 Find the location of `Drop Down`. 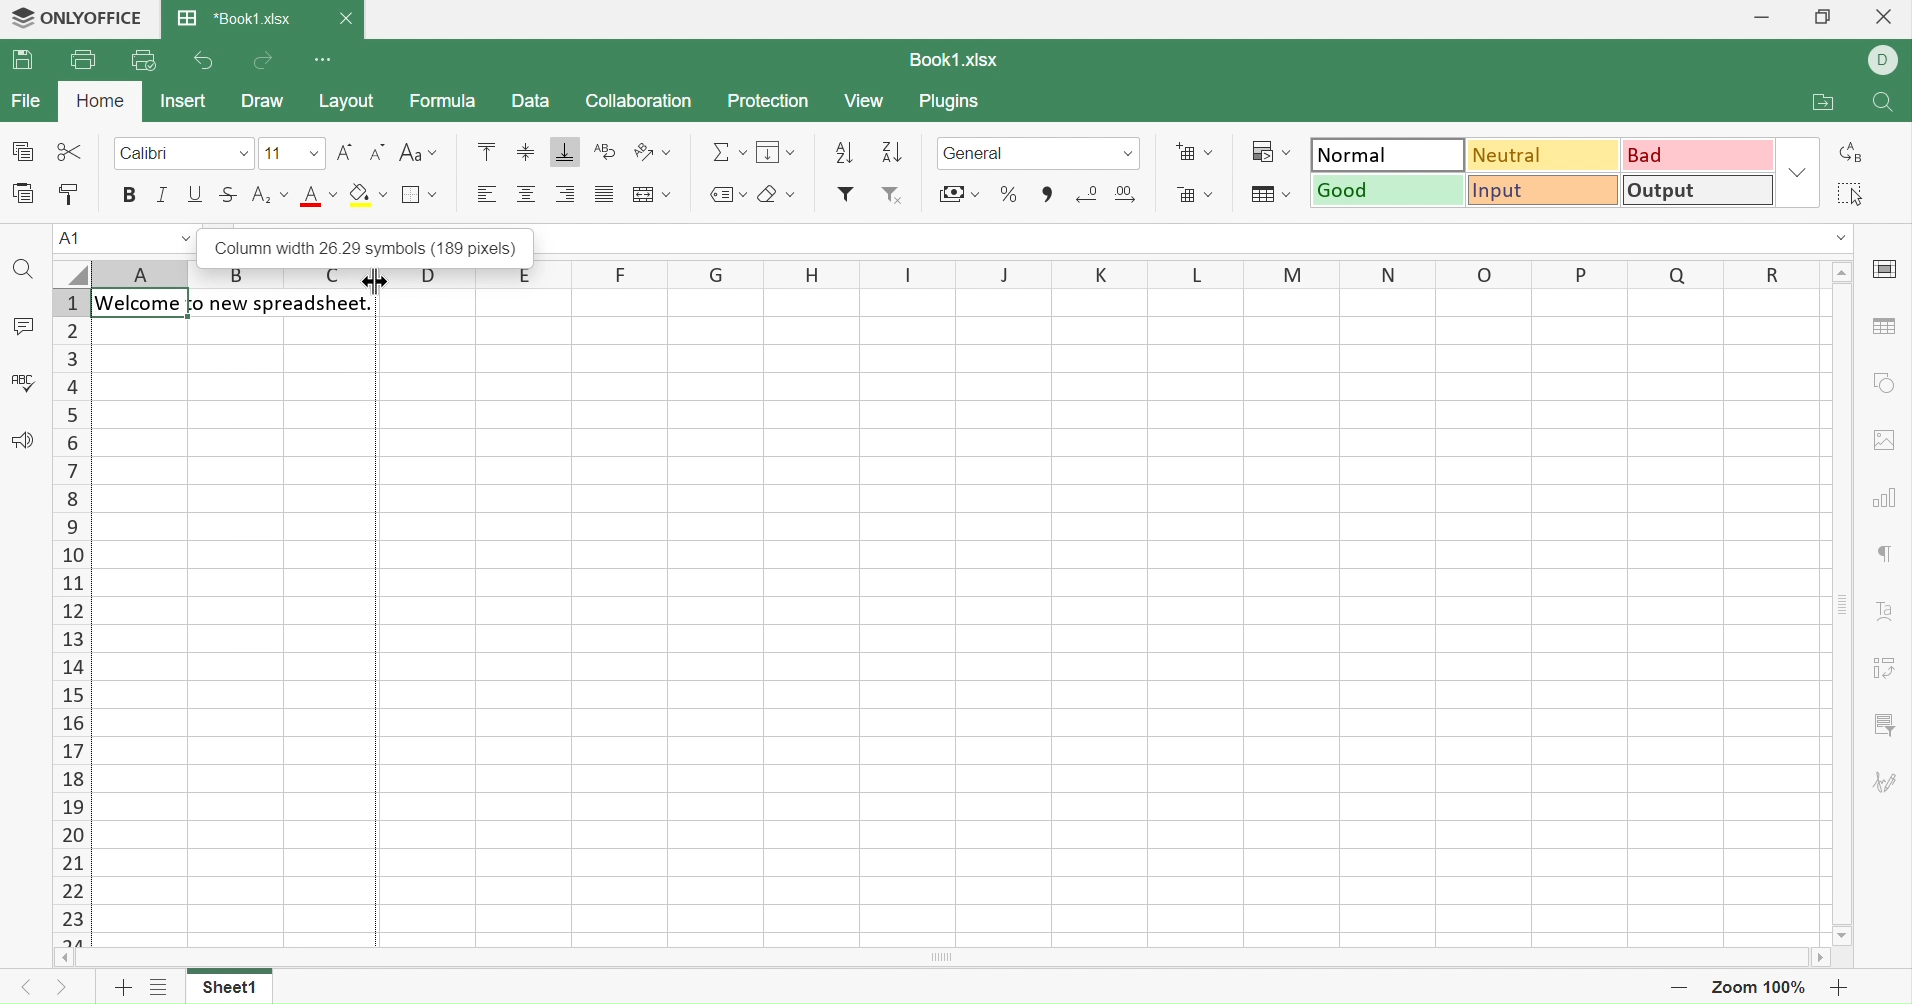

Drop Down is located at coordinates (1800, 171).